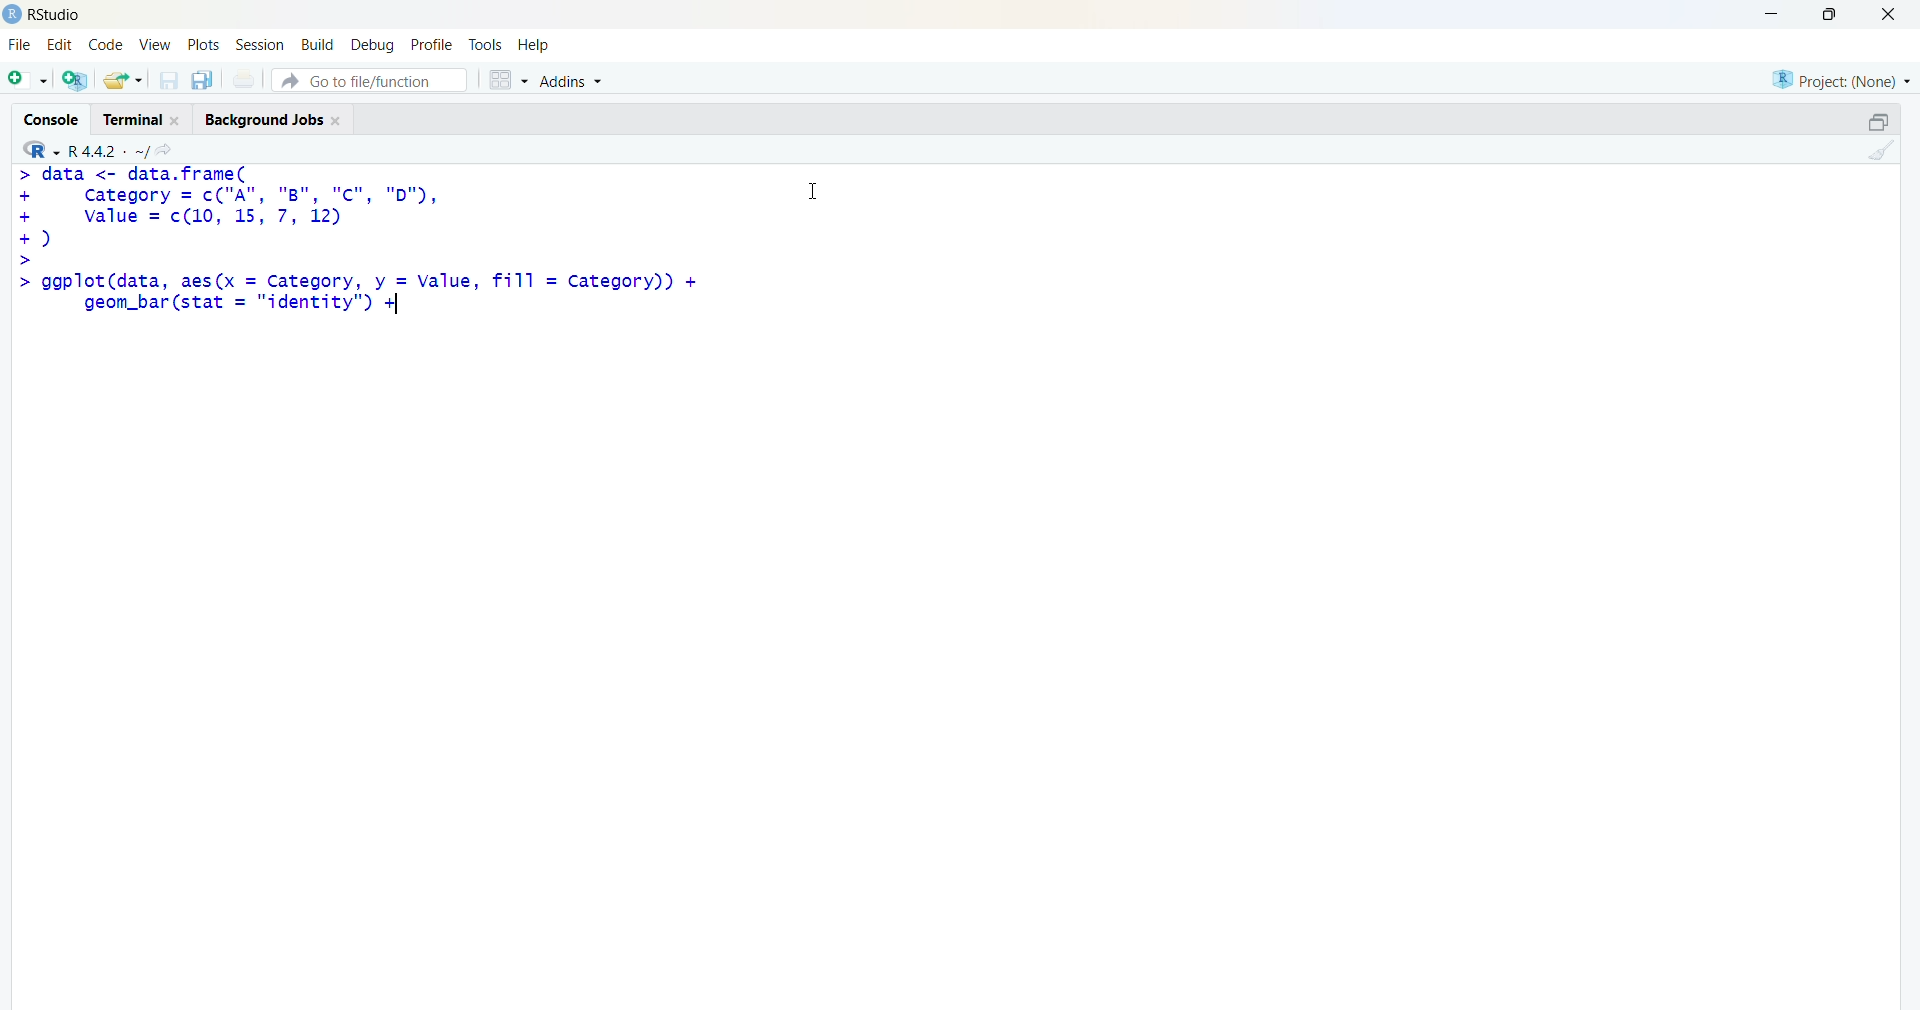 The height and width of the screenshot is (1010, 1920). Describe the element at coordinates (1878, 122) in the screenshot. I see `maximize` at that location.